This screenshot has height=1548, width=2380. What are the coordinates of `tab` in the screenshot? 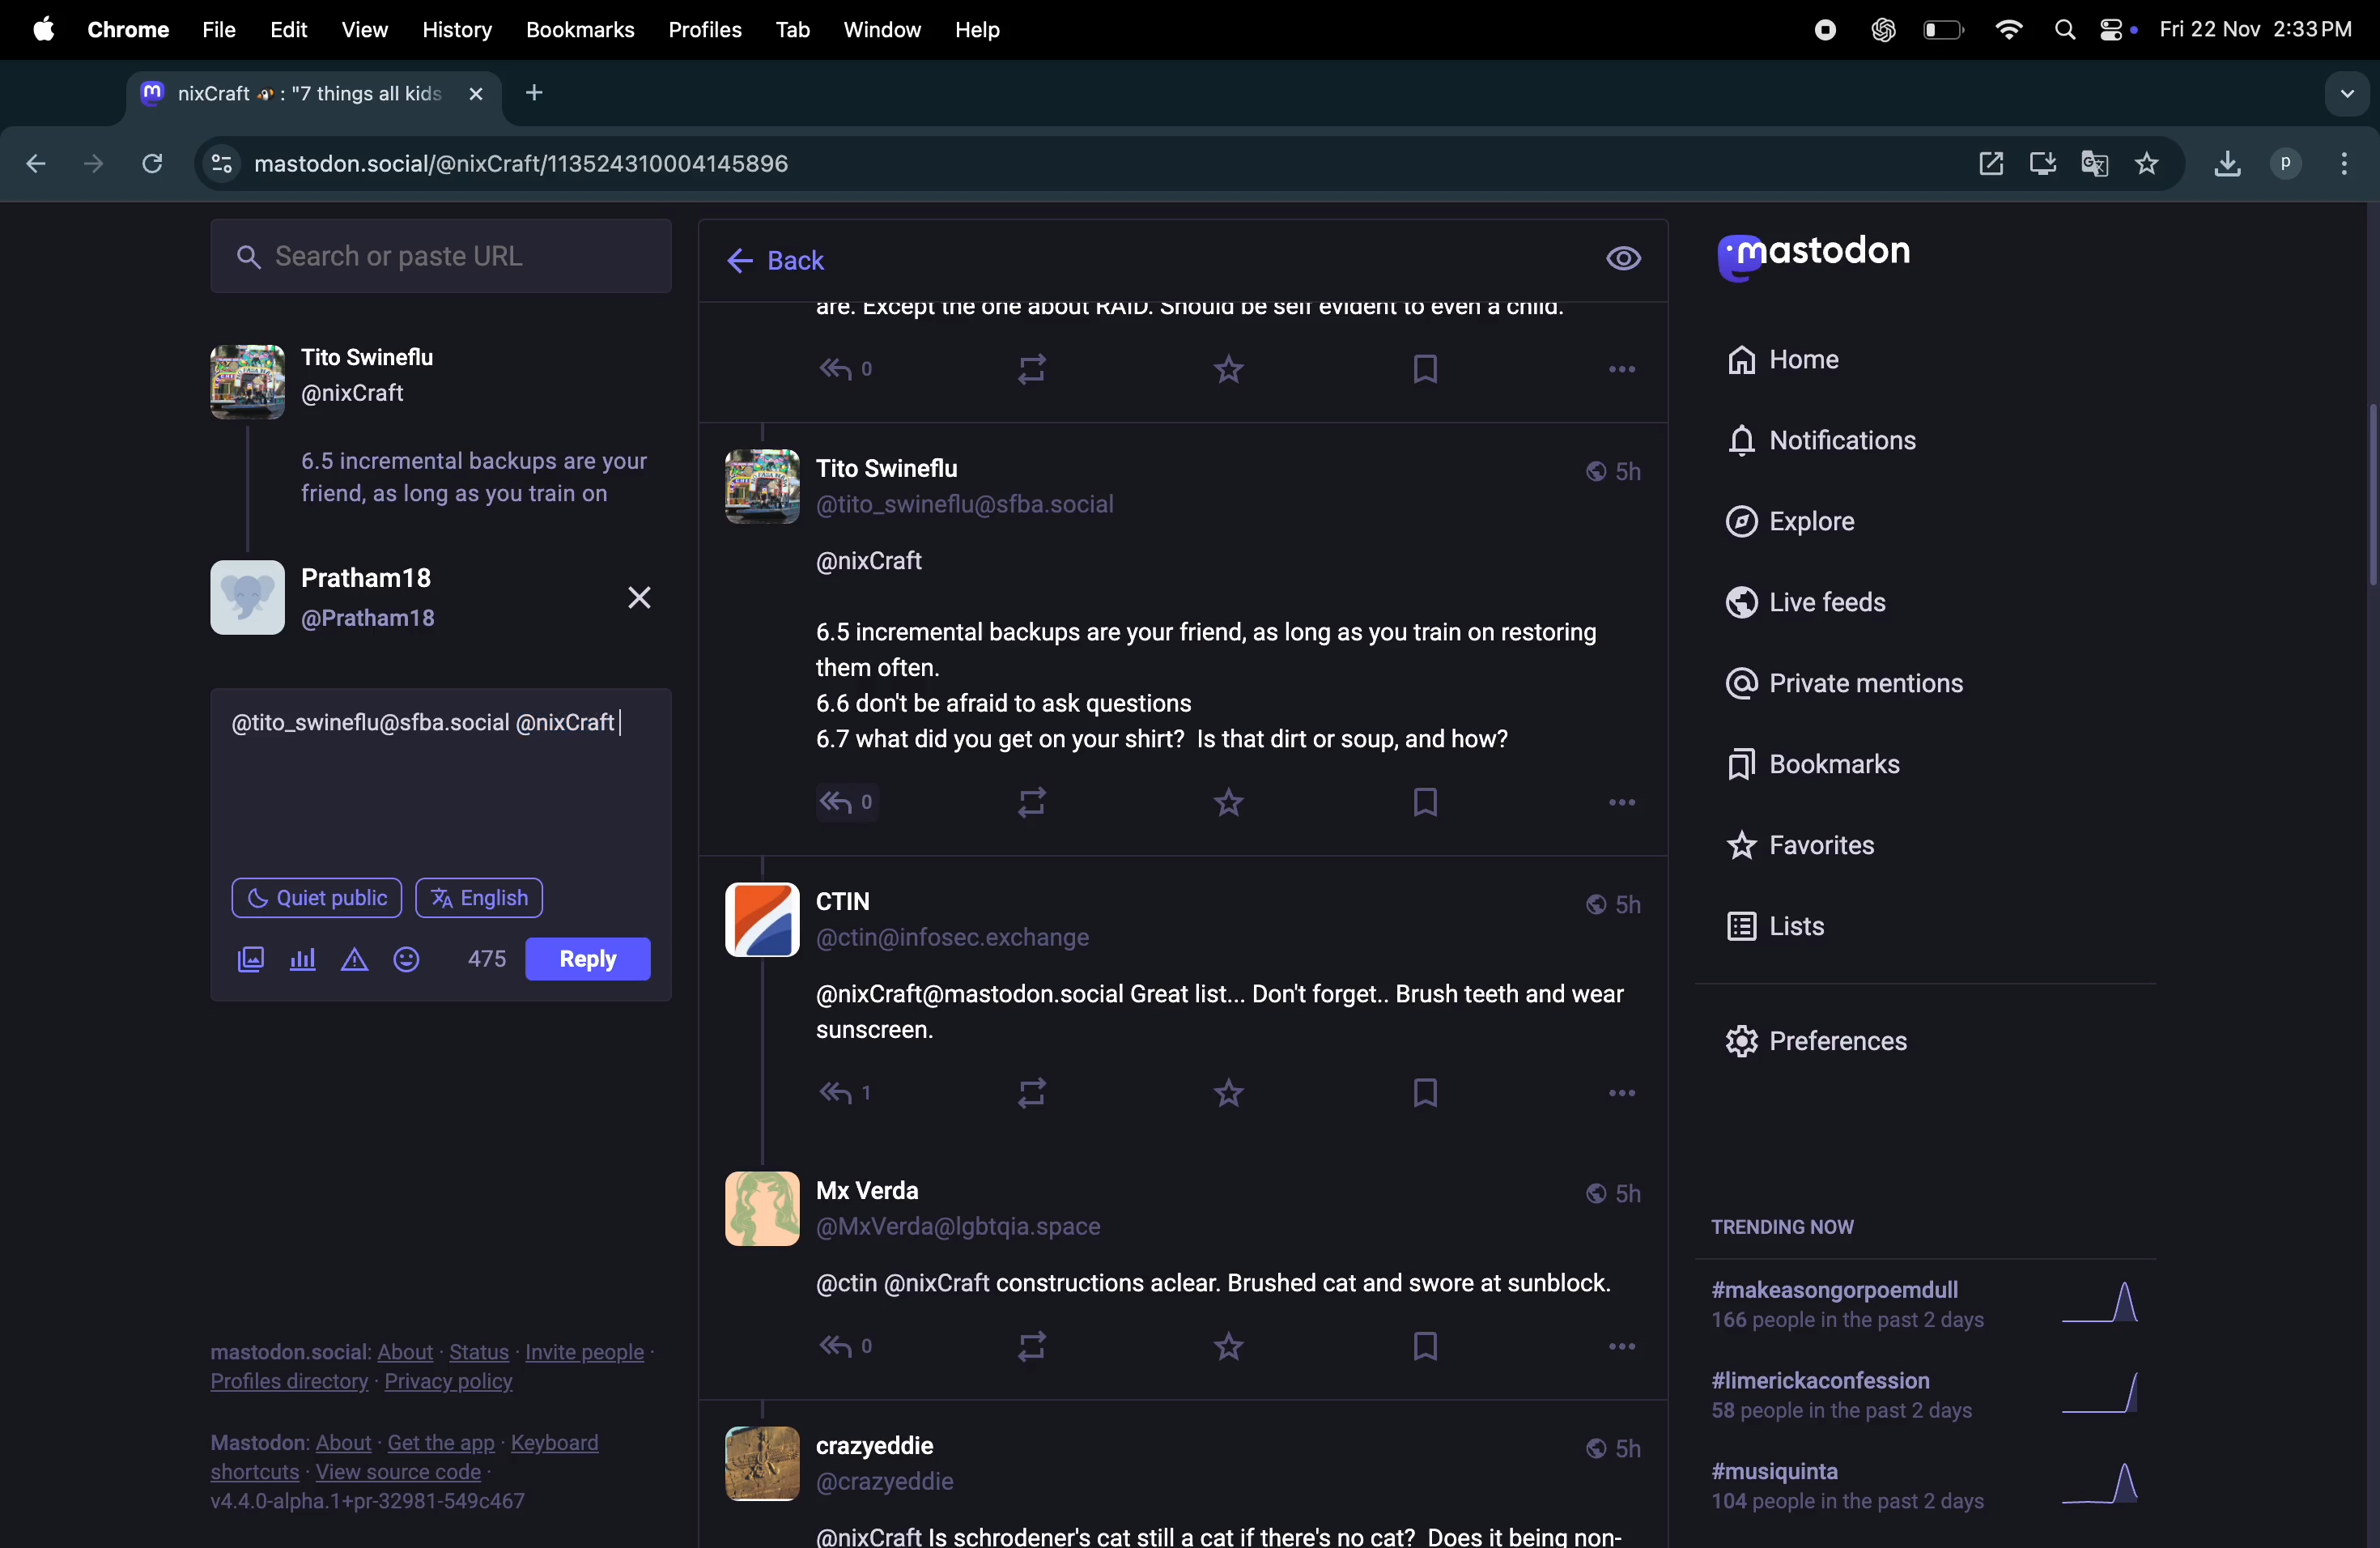 It's located at (792, 29).